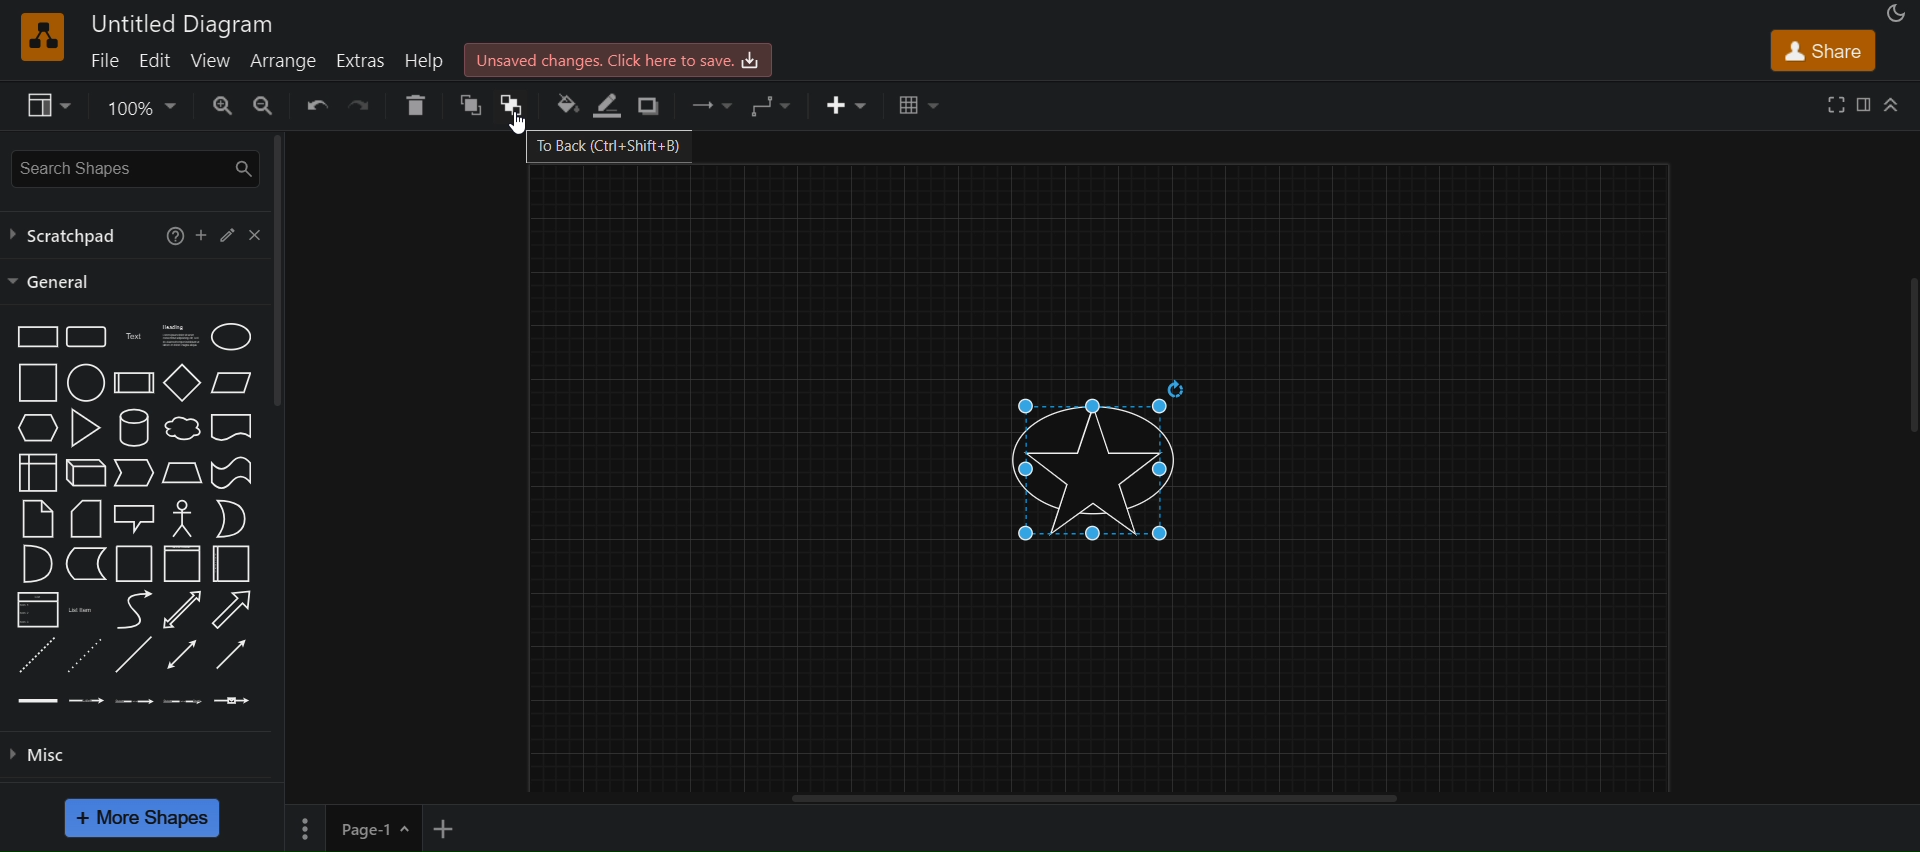 This screenshot has width=1920, height=852. Describe the element at coordinates (234, 427) in the screenshot. I see `document` at that location.